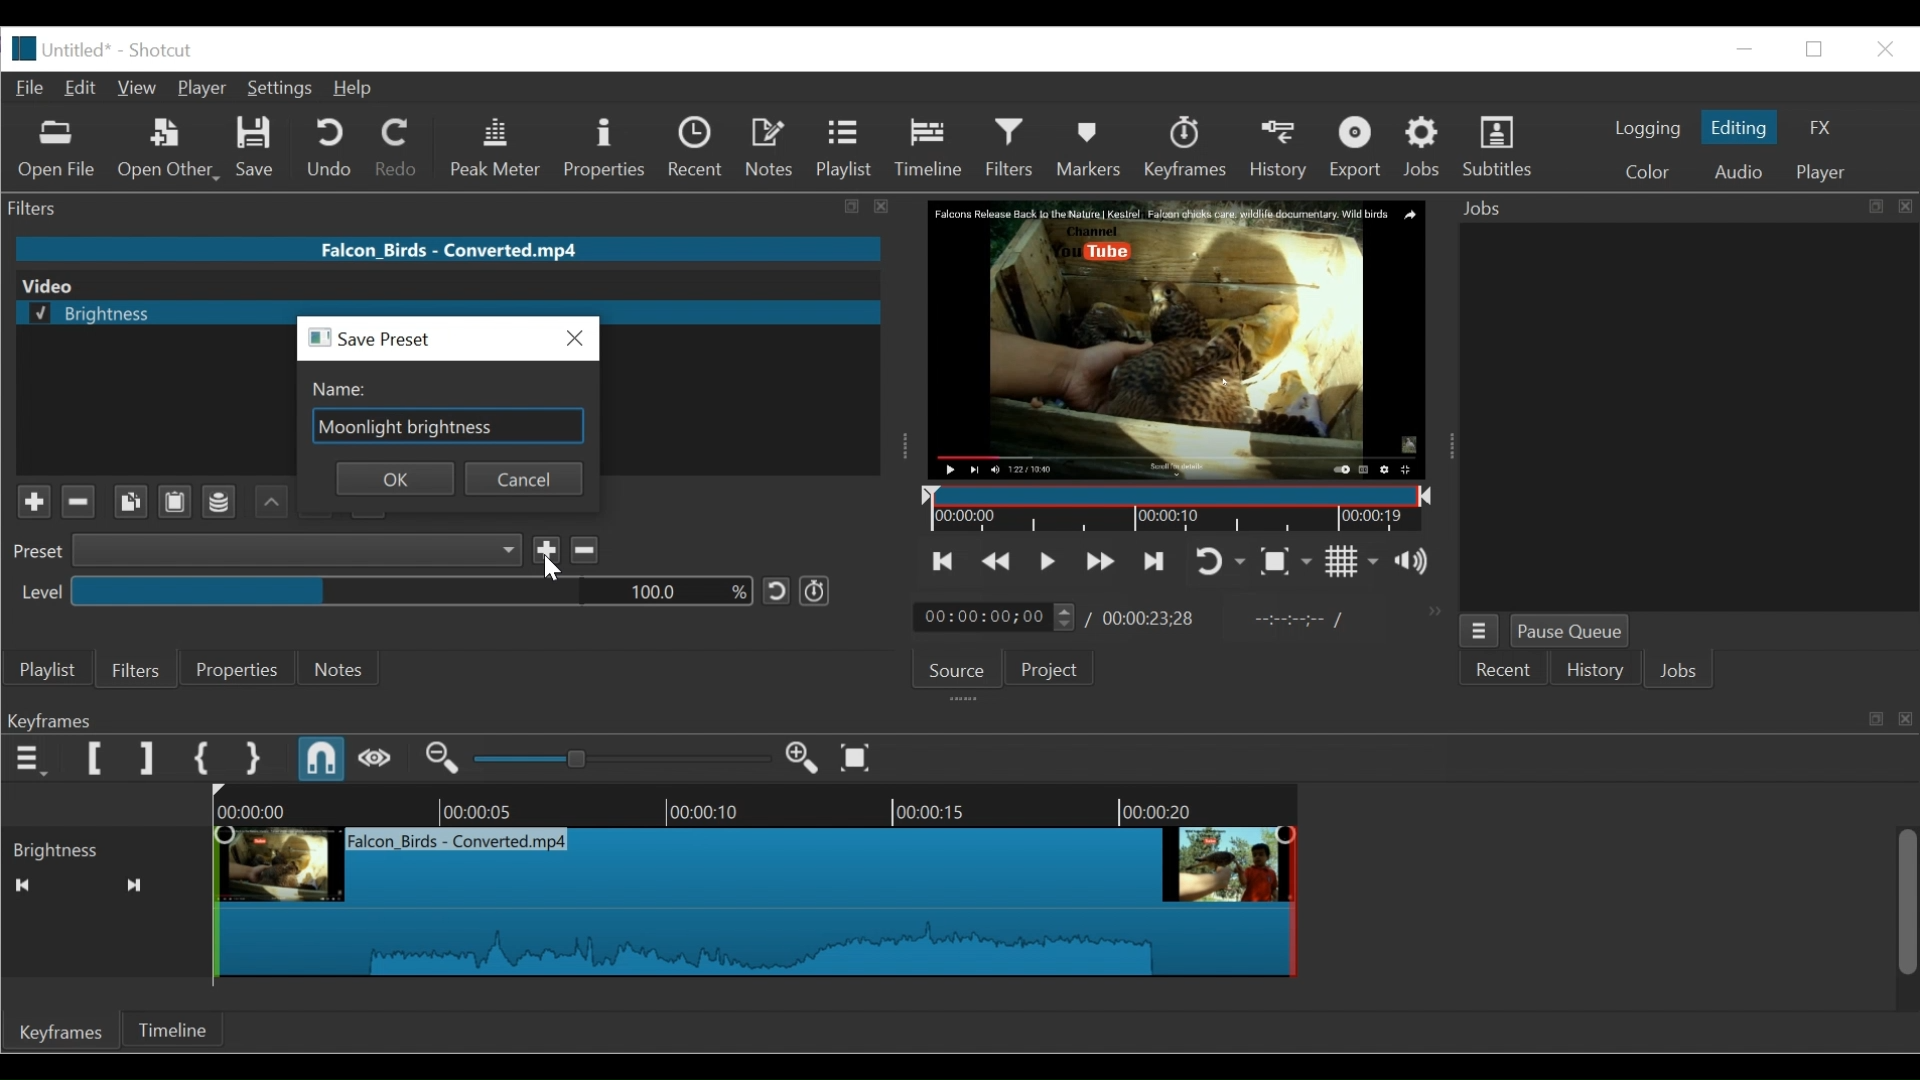  What do you see at coordinates (805, 759) in the screenshot?
I see `Zoom keyframe out ` at bounding box center [805, 759].